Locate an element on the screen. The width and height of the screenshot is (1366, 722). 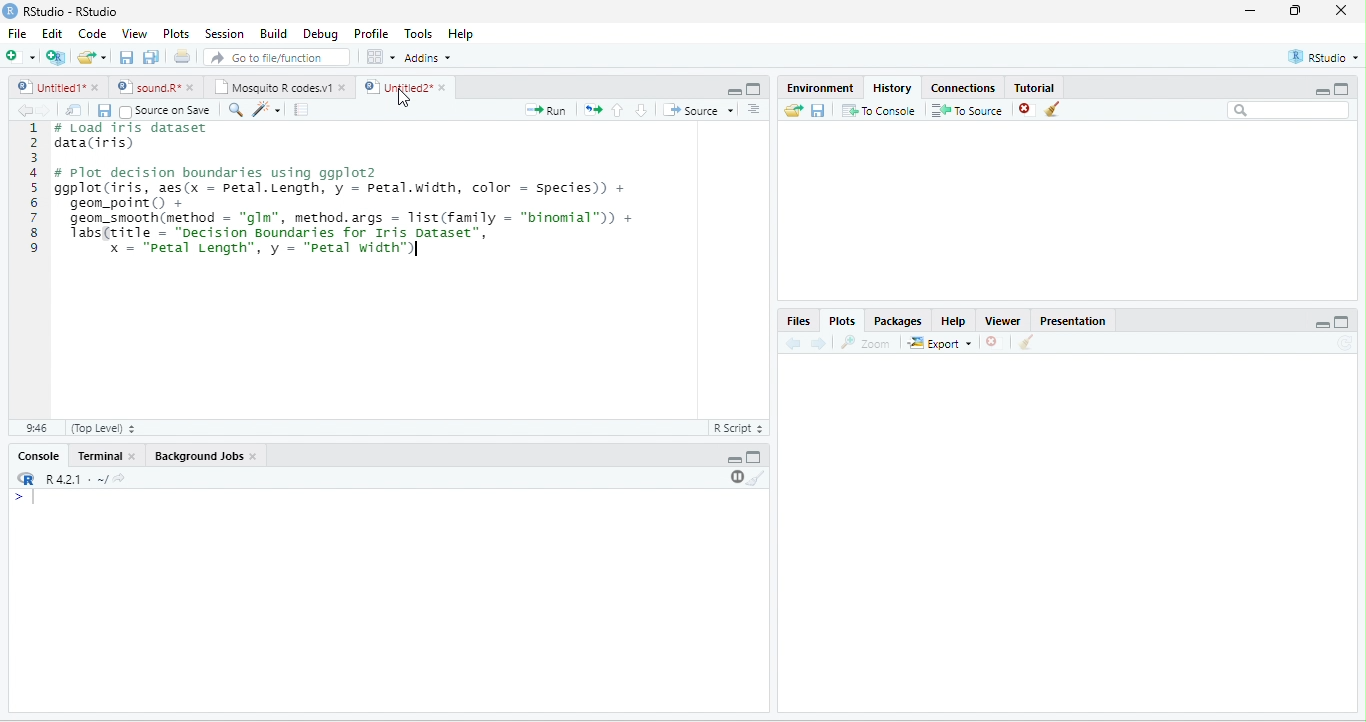
pause is located at coordinates (735, 477).